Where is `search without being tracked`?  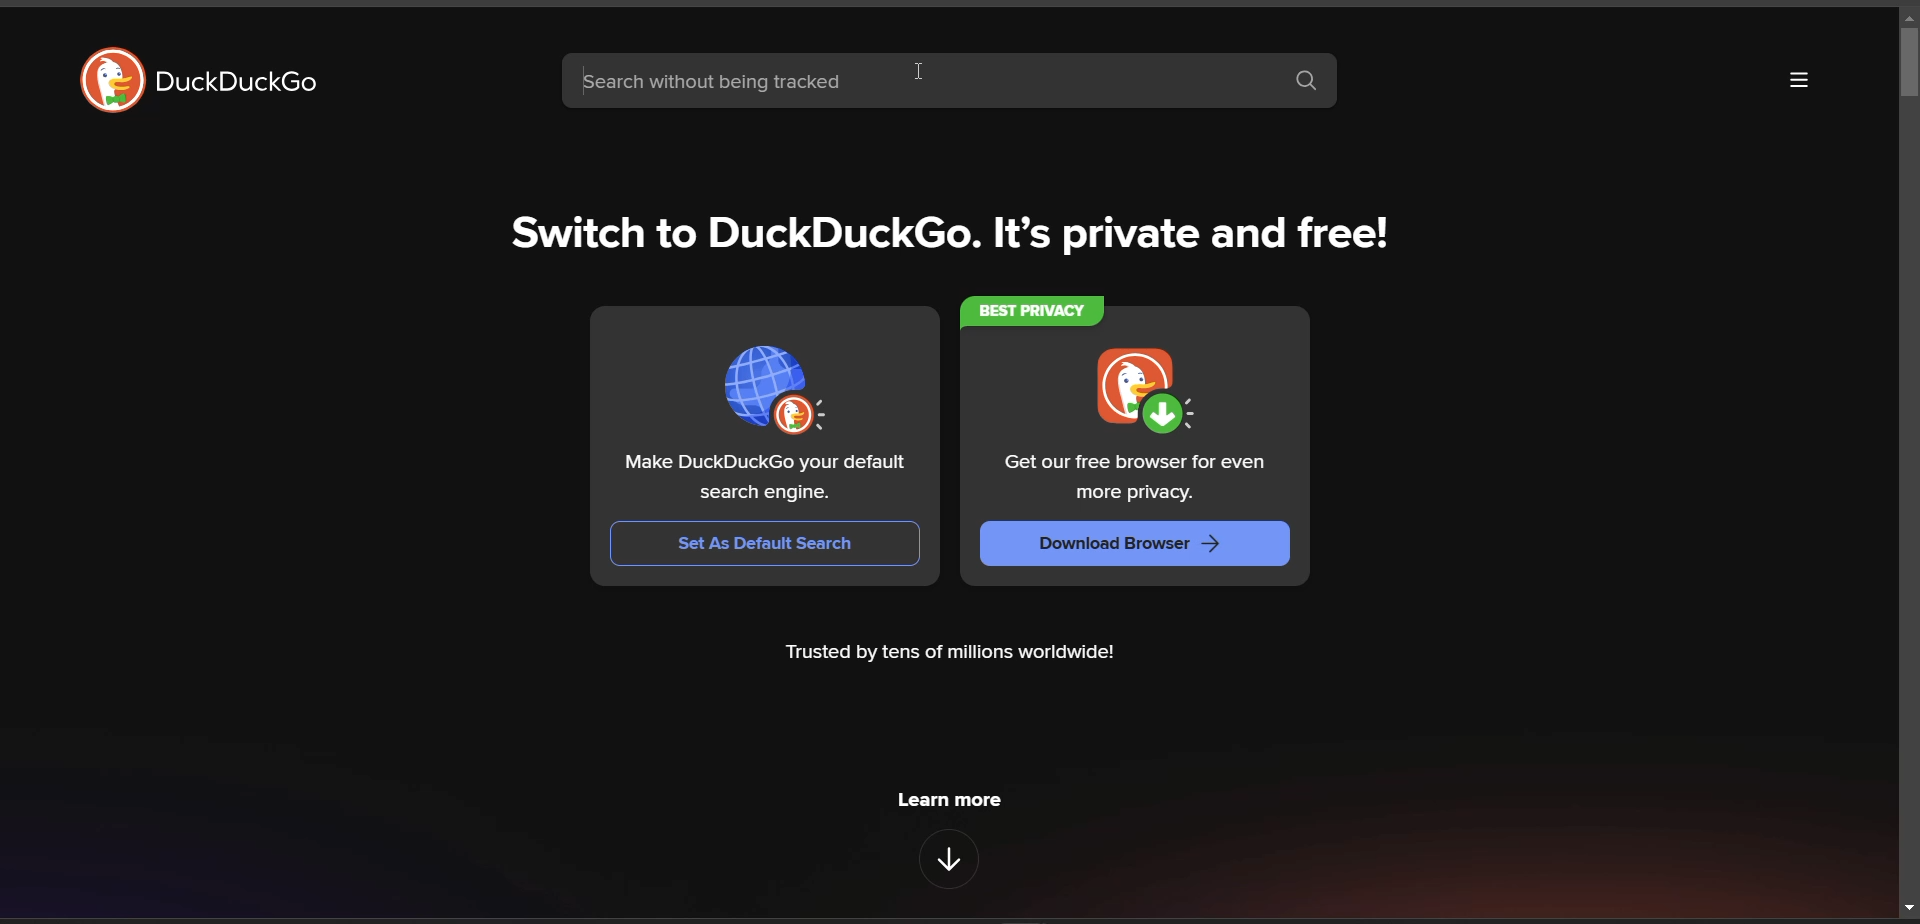
search without being tracked is located at coordinates (919, 80).